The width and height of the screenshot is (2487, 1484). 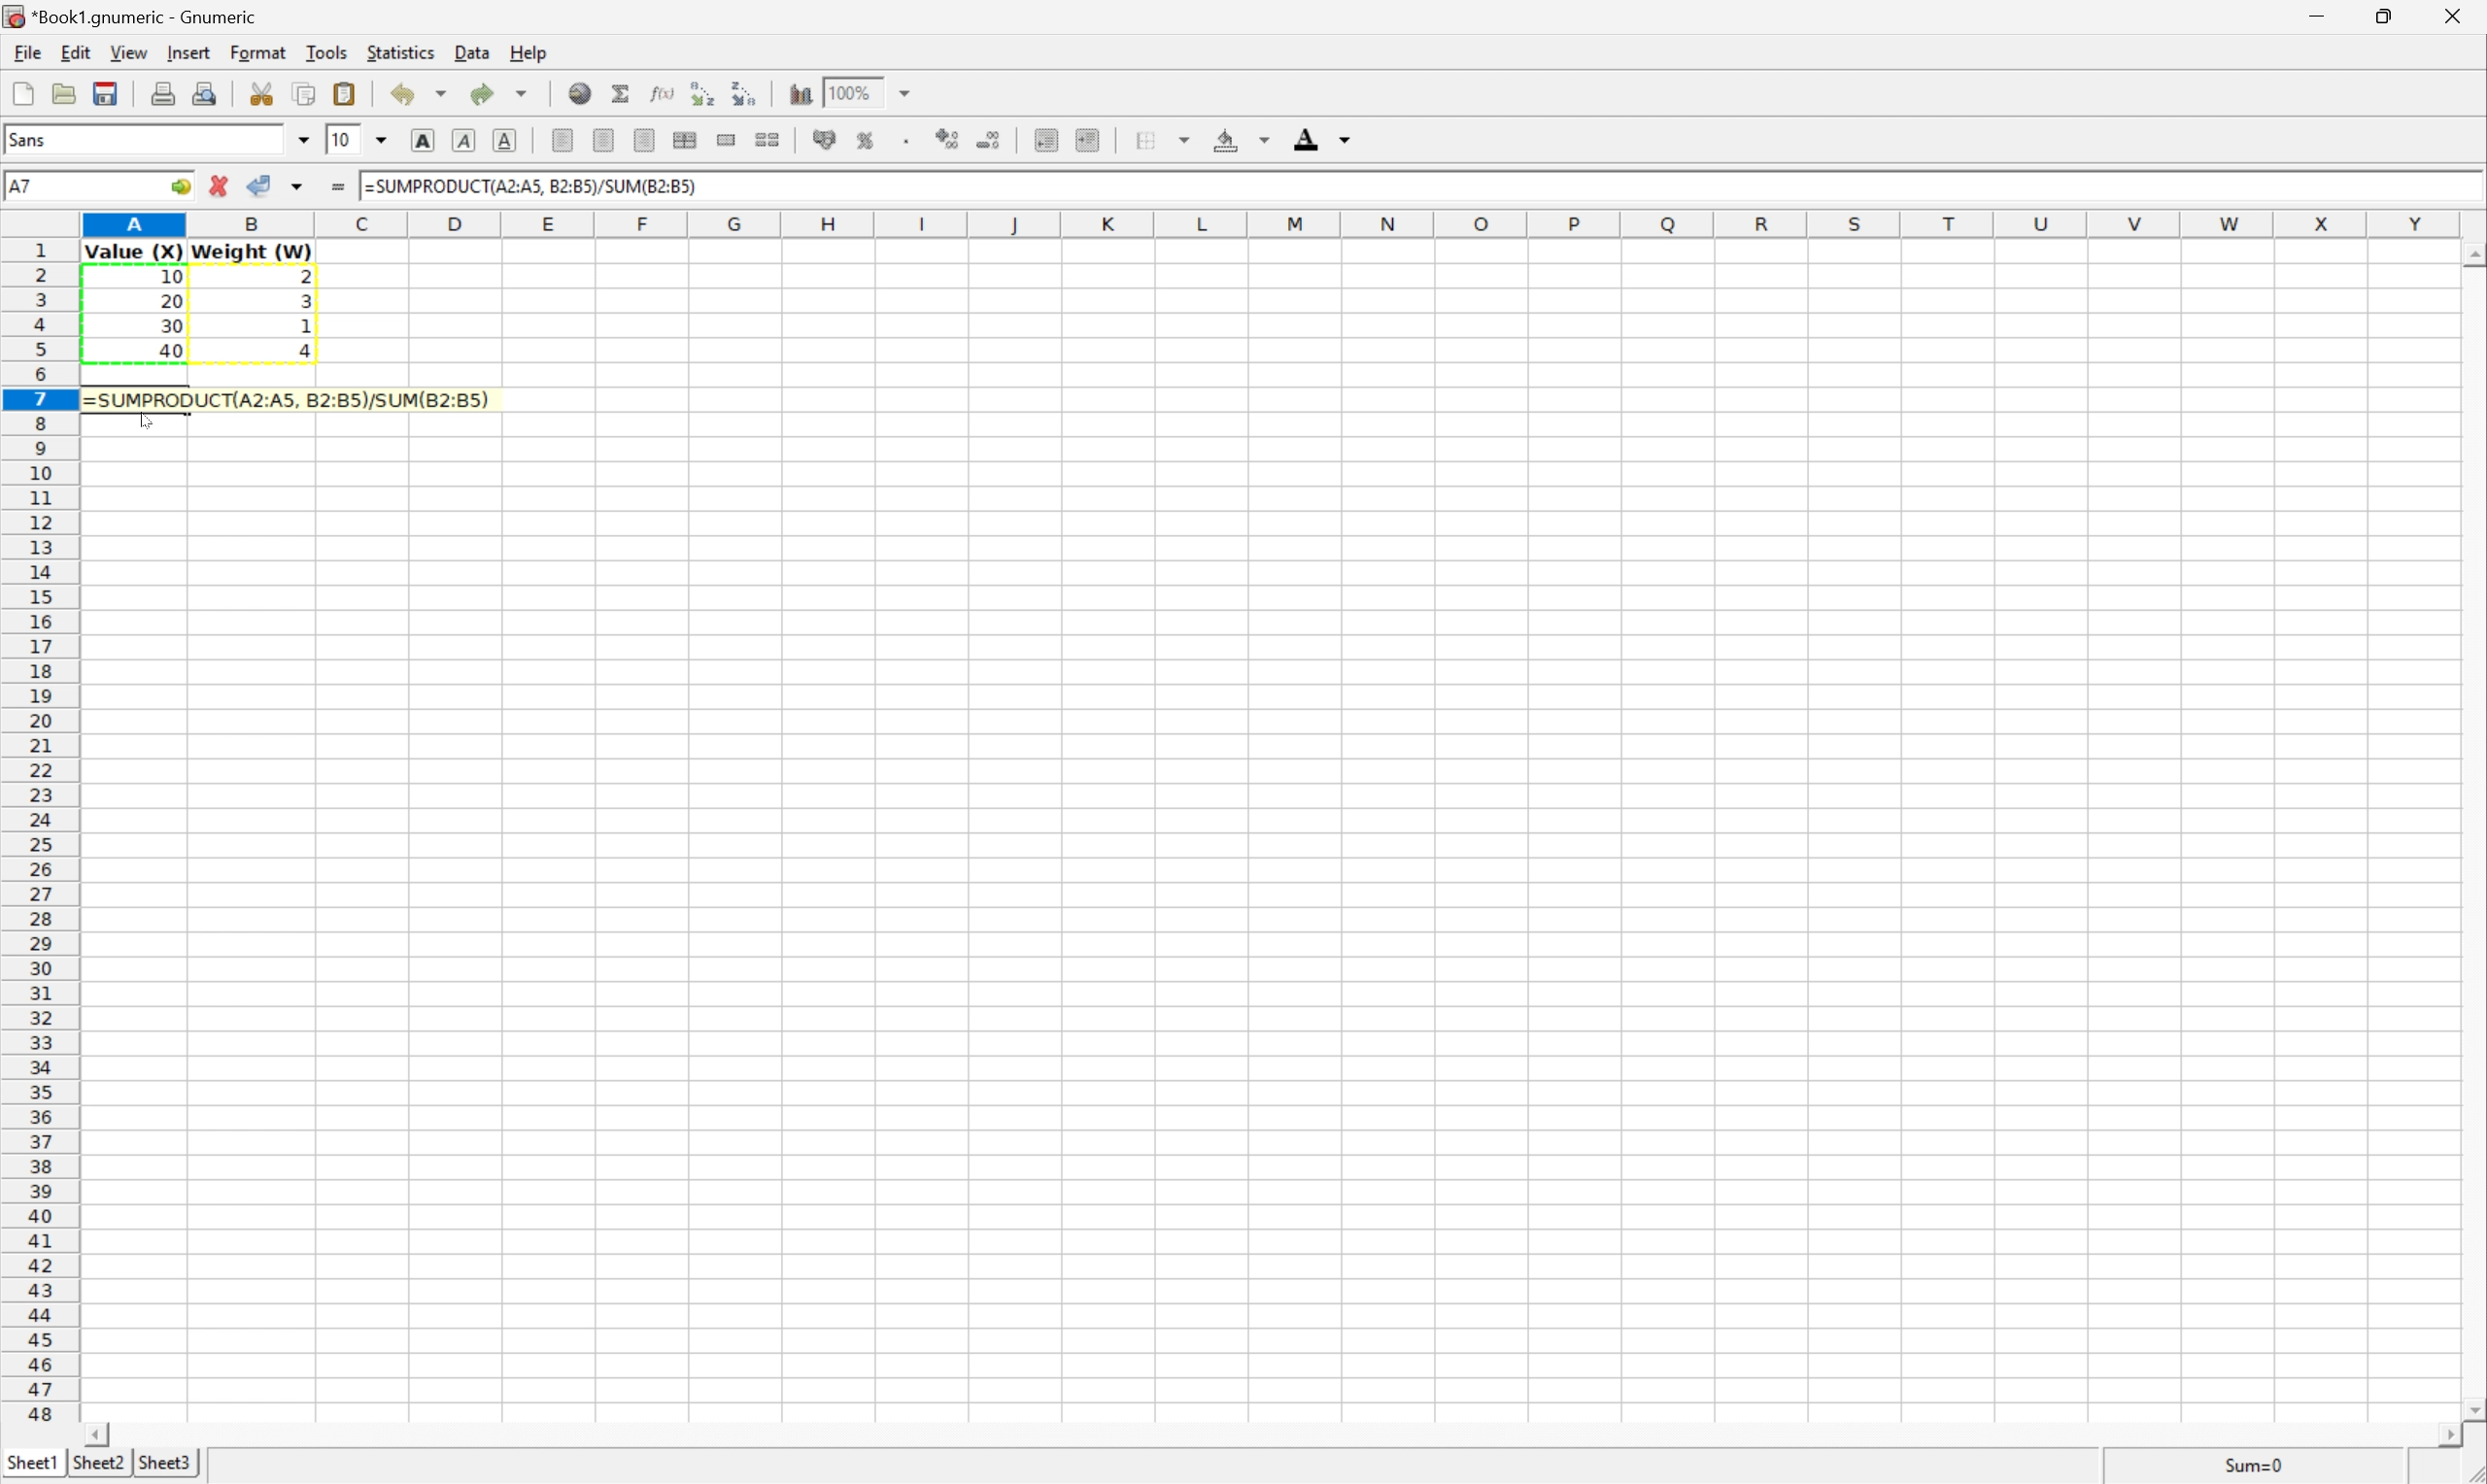 What do you see at coordinates (331, 52) in the screenshot?
I see `Tools` at bounding box center [331, 52].